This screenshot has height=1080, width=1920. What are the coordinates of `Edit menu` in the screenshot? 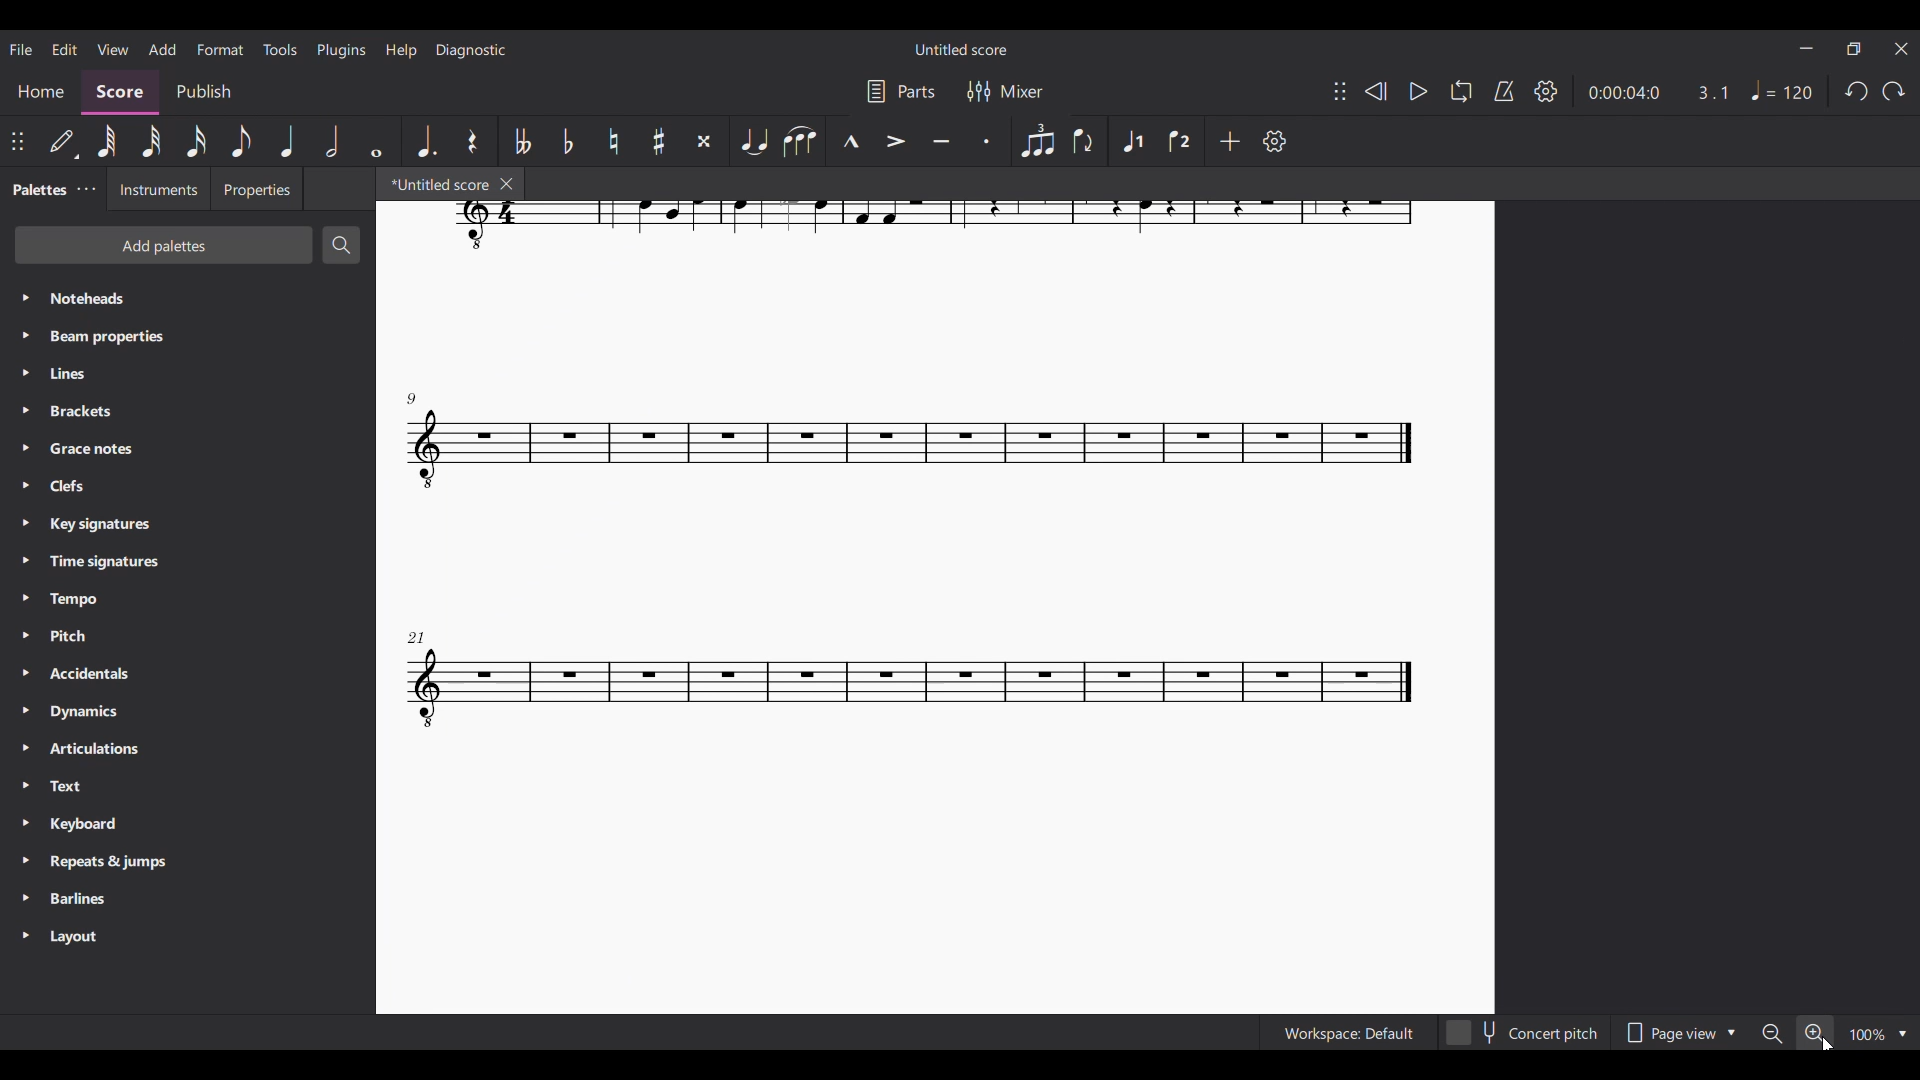 It's located at (65, 50).